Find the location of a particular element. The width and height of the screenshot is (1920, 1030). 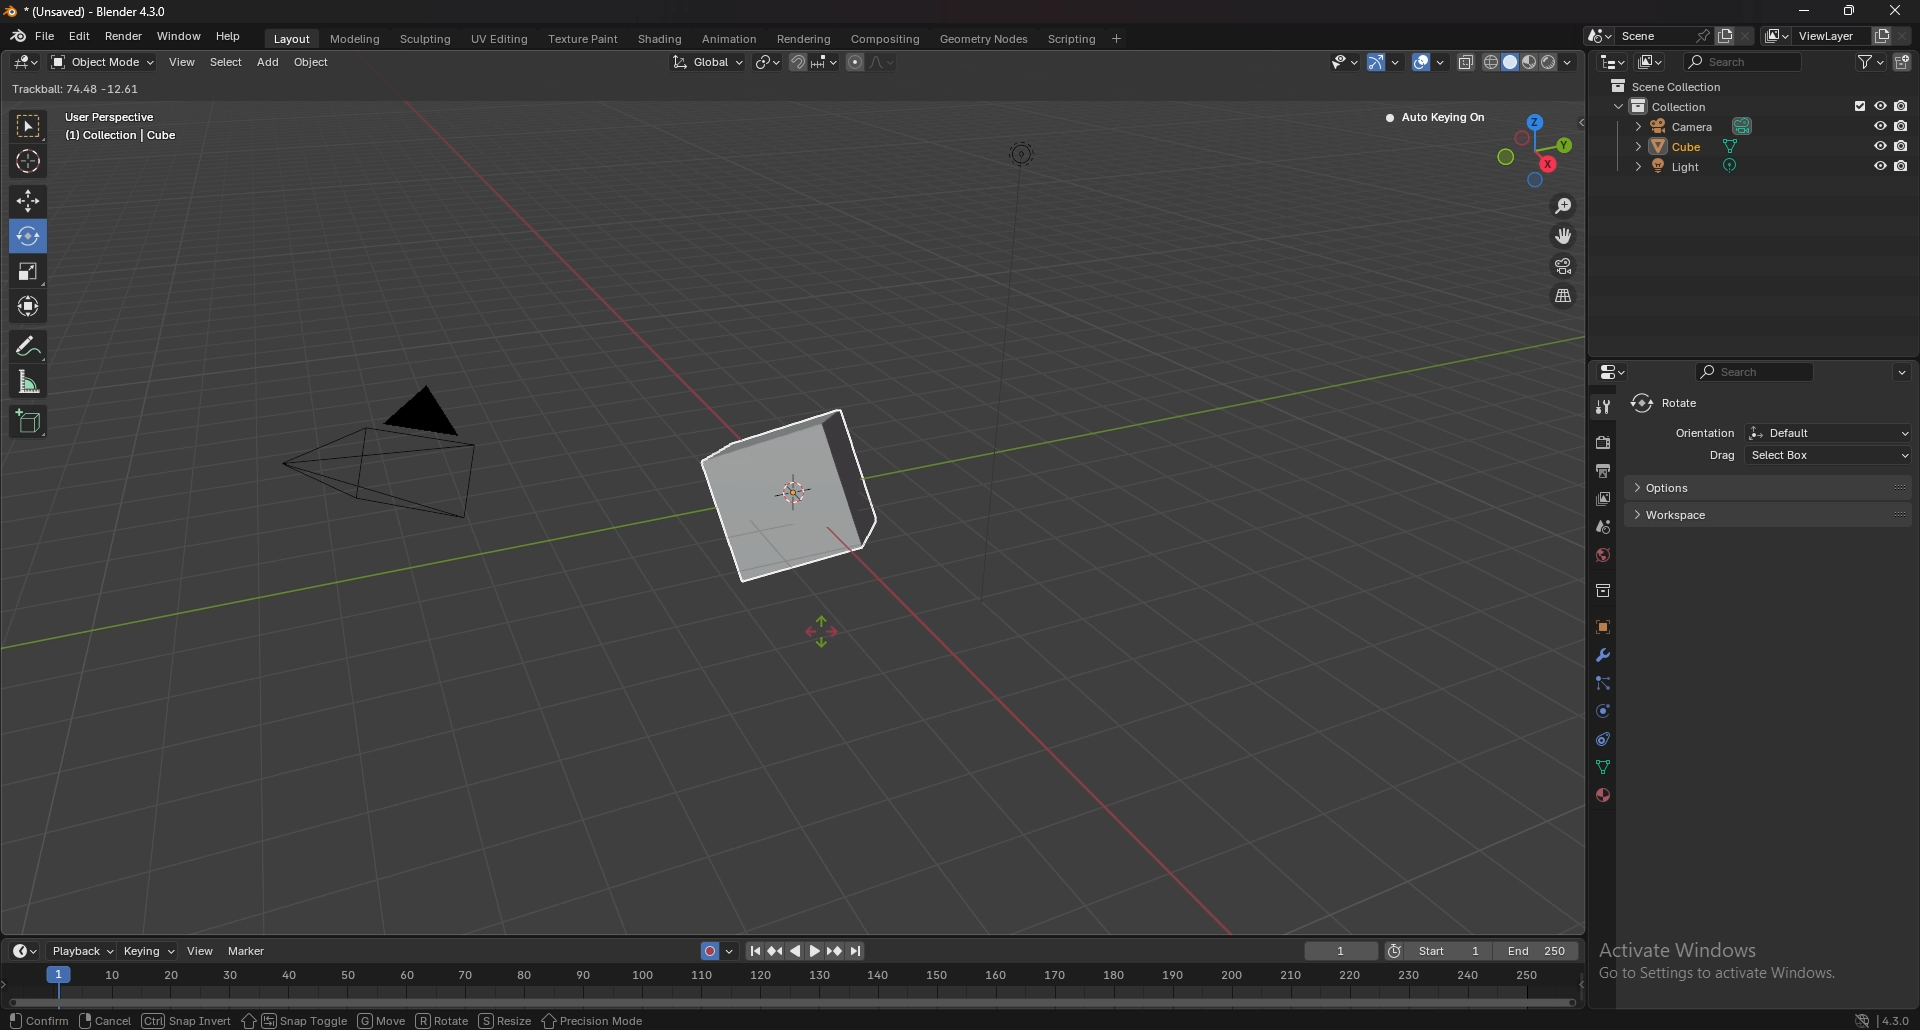

options is located at coordinates (1768, 487).